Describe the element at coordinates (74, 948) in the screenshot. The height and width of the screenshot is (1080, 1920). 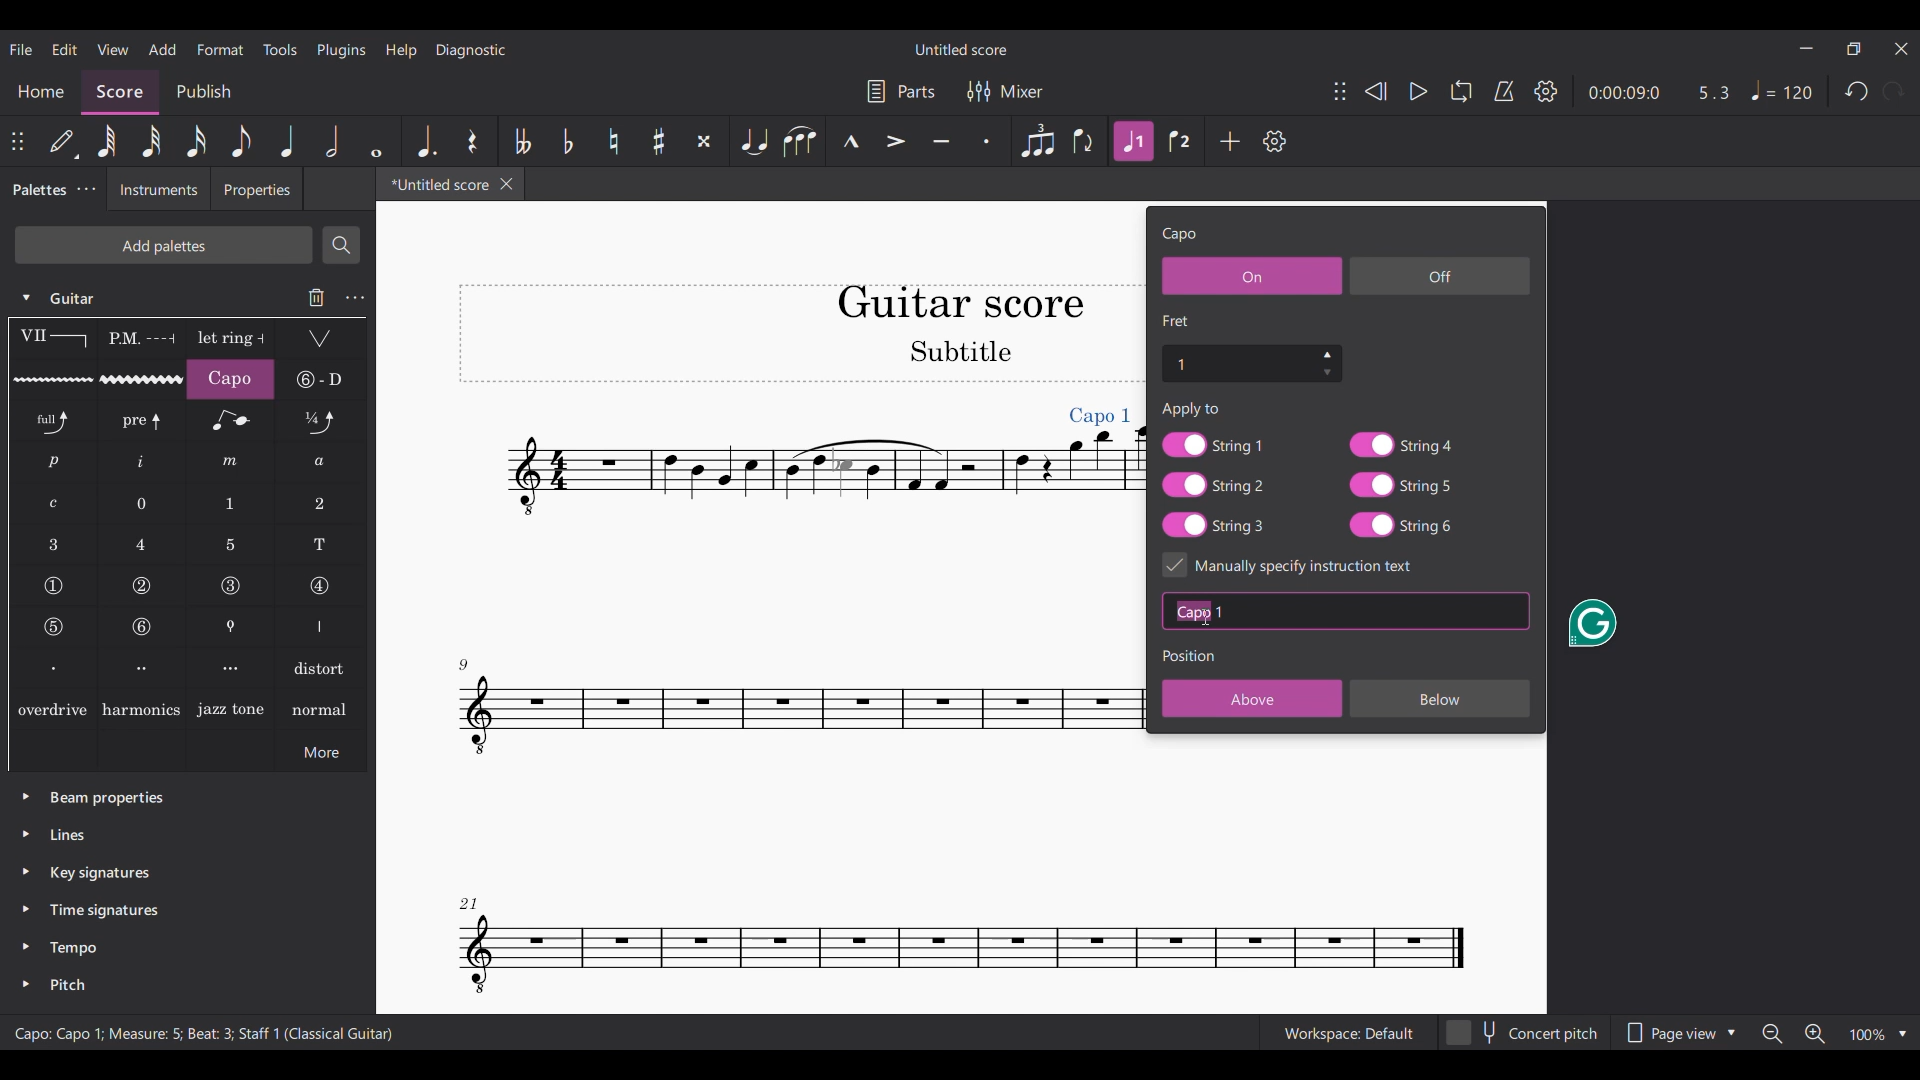
I see `Tempo` at that location.